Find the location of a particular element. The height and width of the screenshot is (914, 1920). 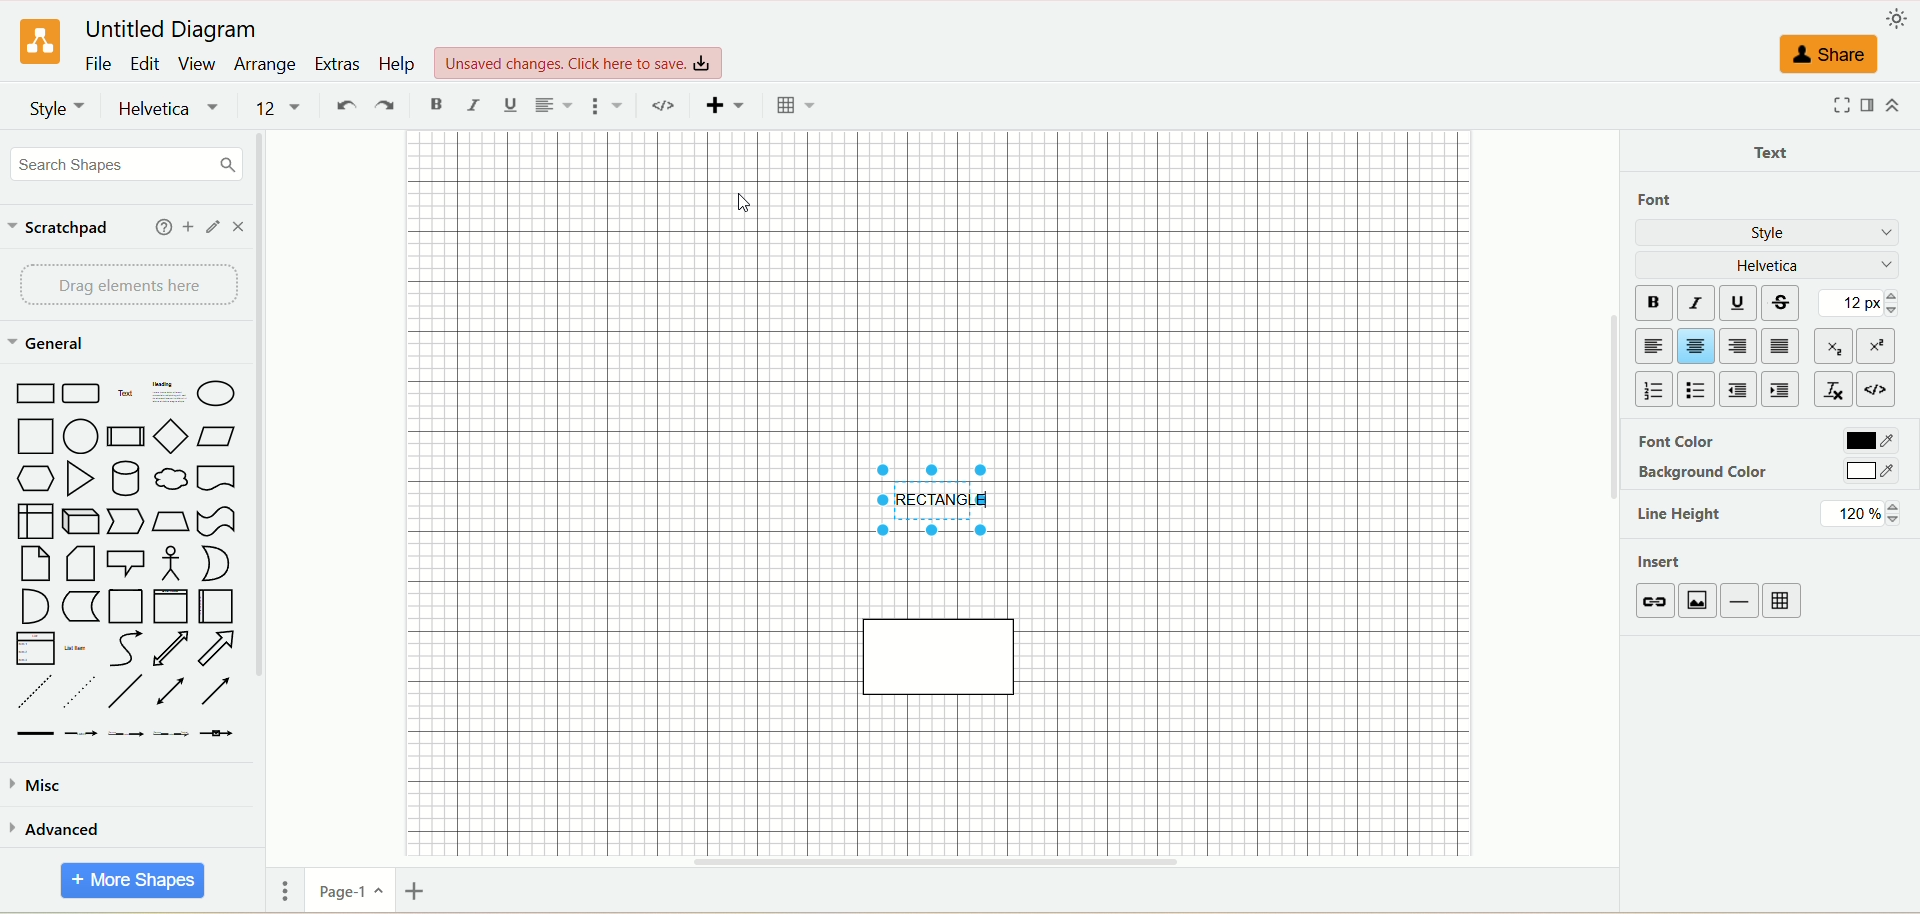

list is located at coordinates (32, 649).